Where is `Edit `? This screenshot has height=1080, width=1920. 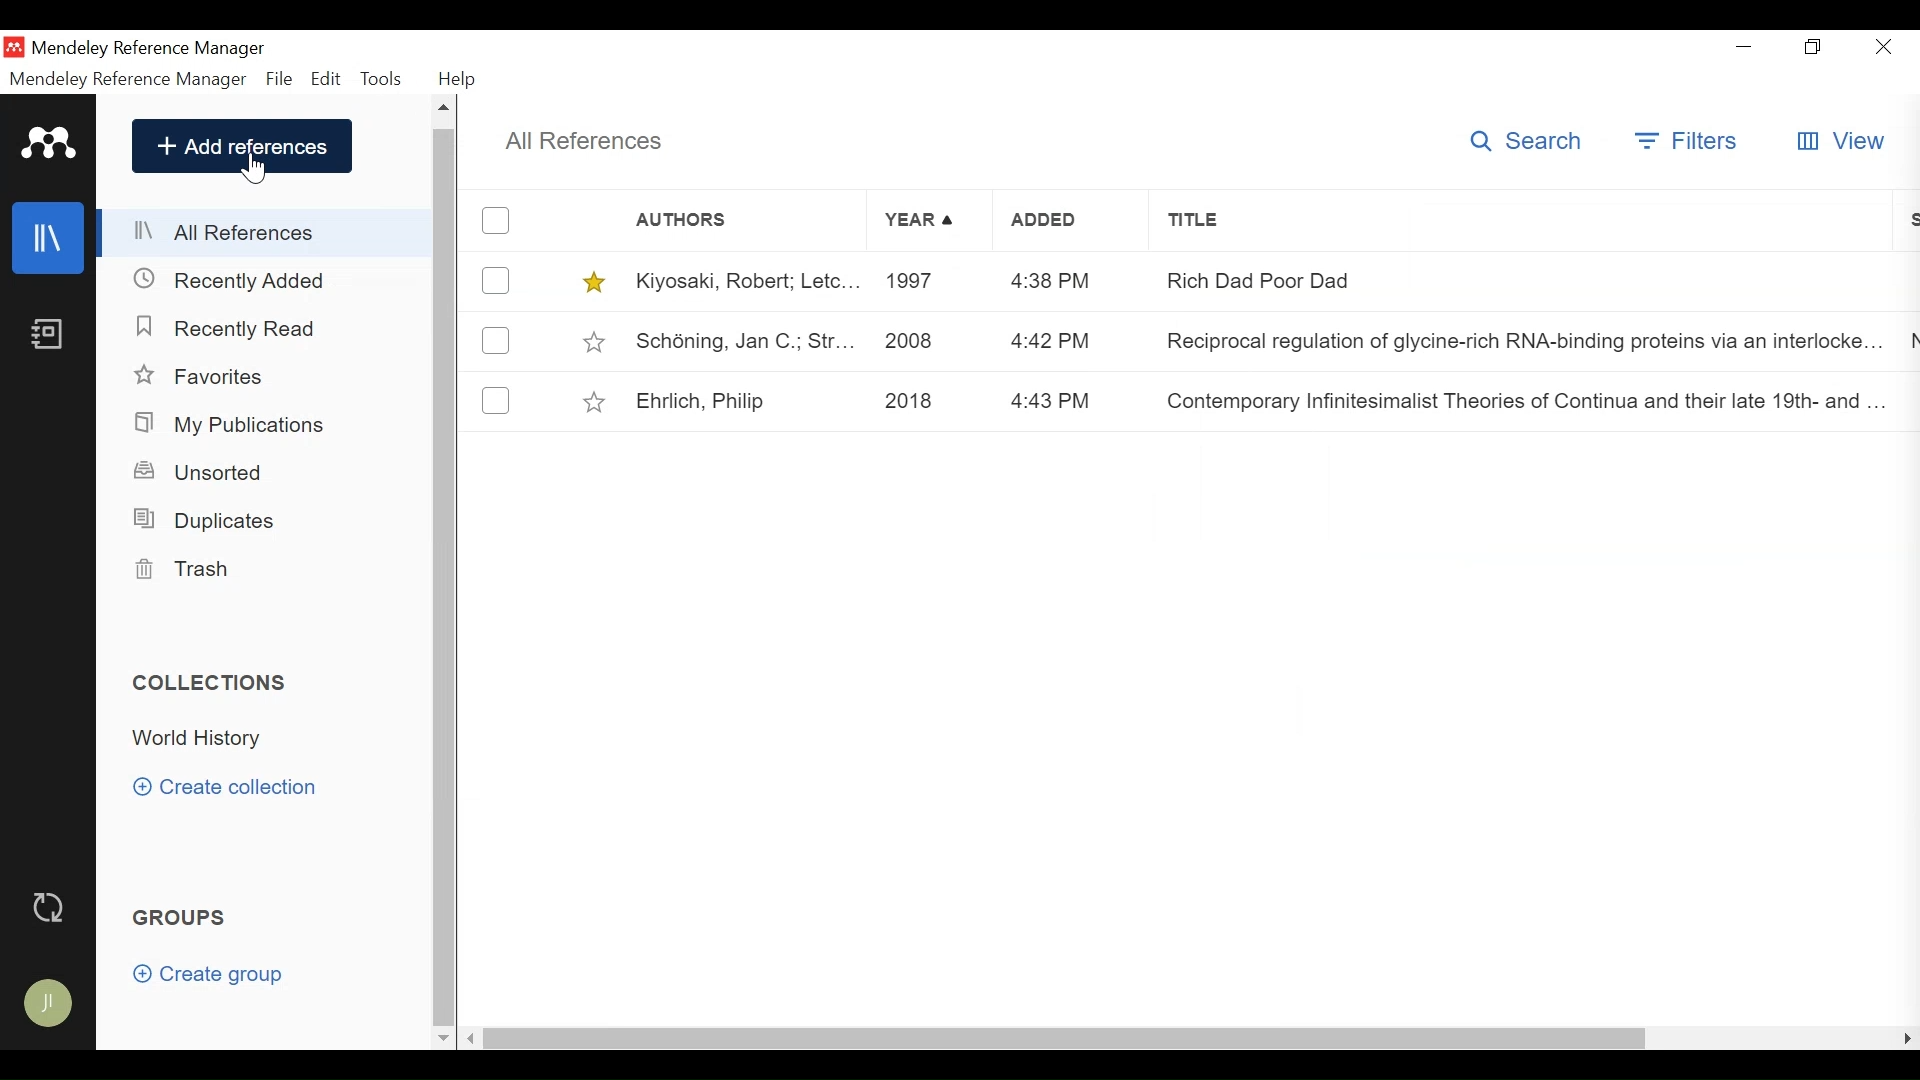 Edit  is located at coordinates (326, 78).